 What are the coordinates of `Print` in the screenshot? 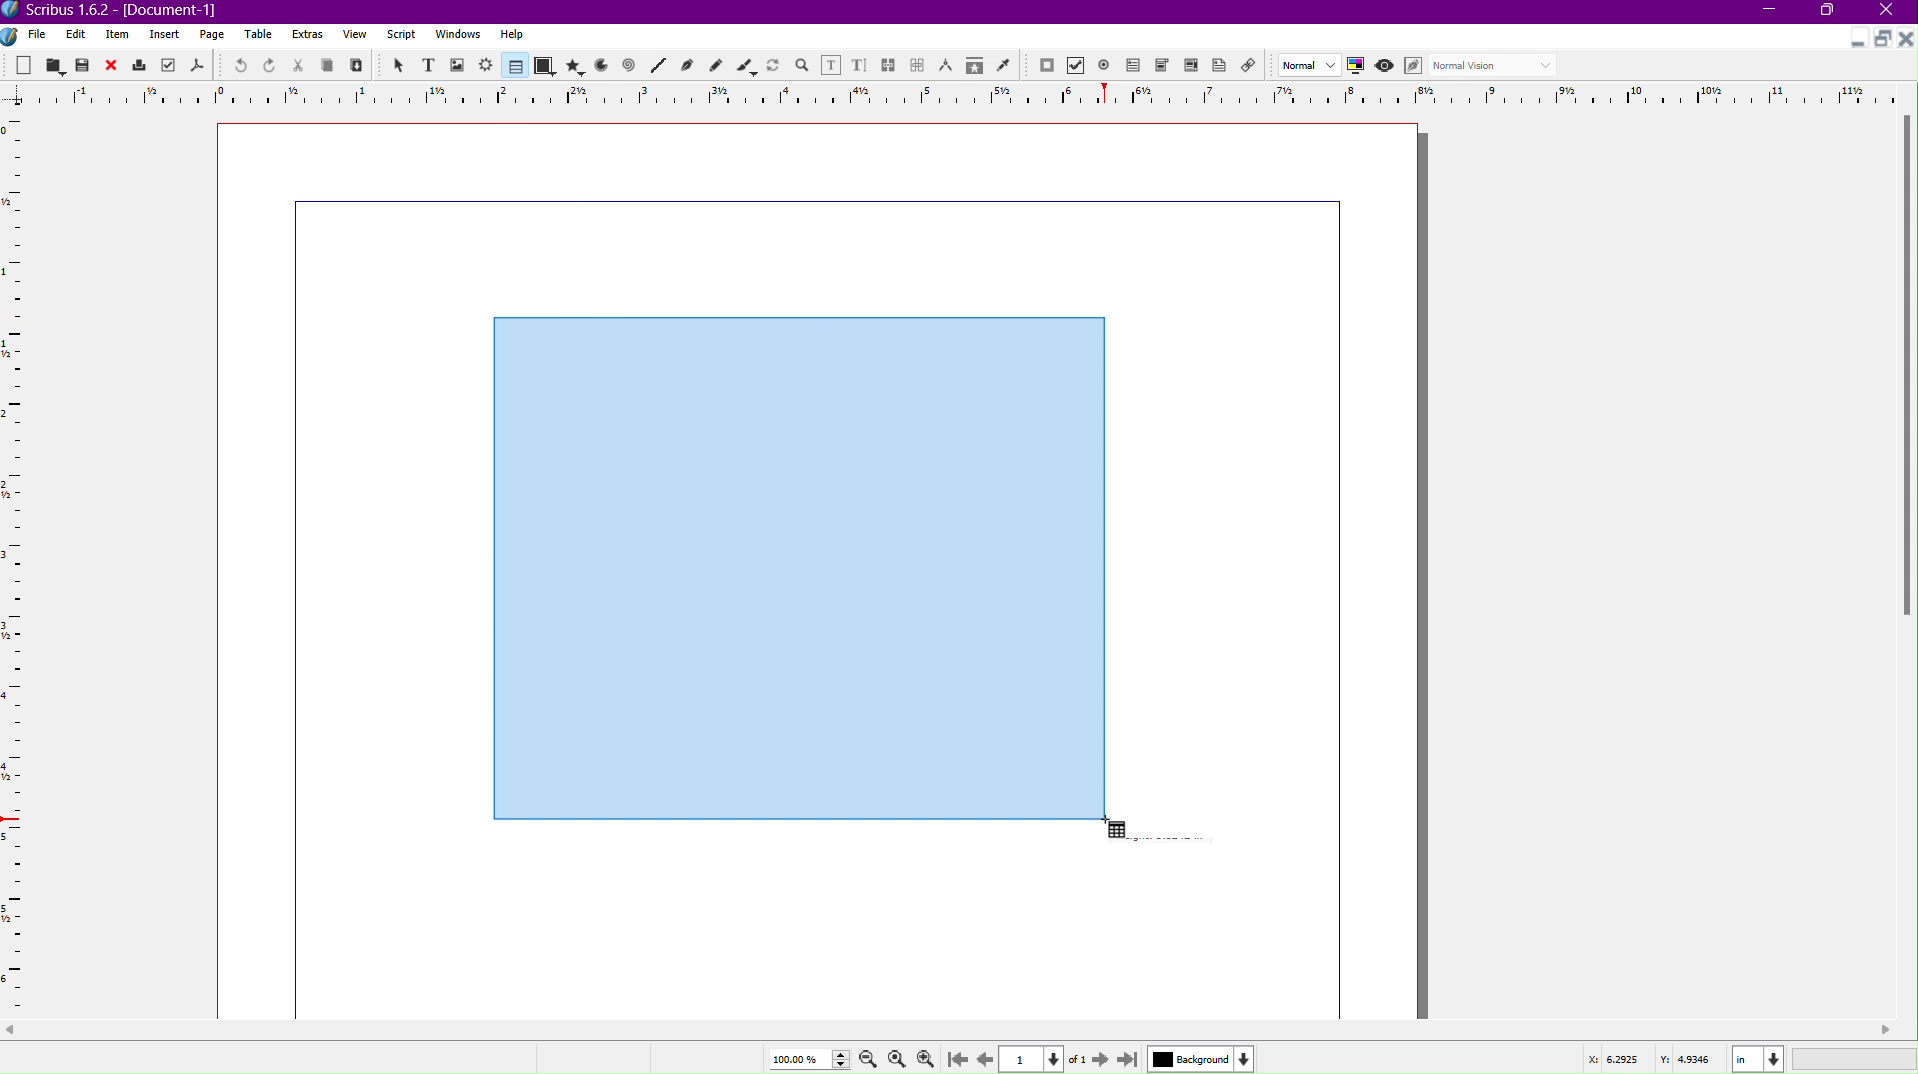 It's located at (140, 65).